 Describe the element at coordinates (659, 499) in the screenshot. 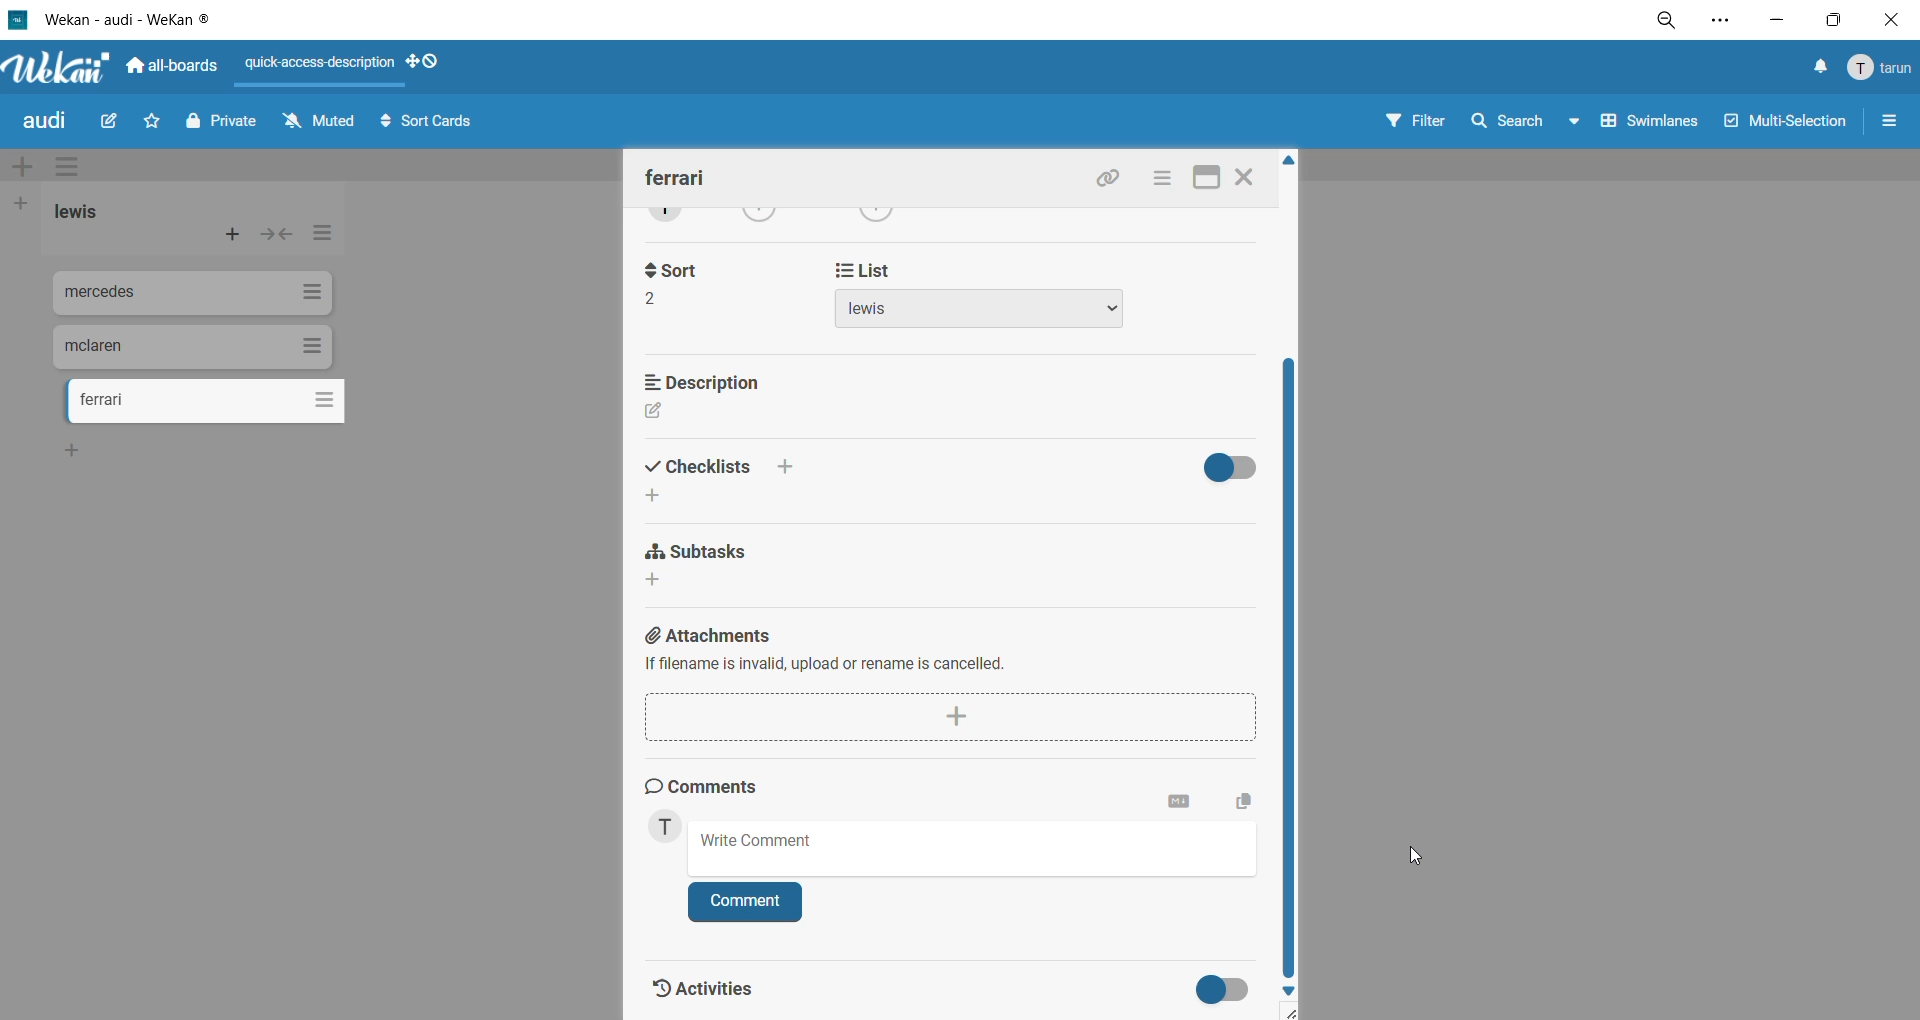

I see `add` at that location.